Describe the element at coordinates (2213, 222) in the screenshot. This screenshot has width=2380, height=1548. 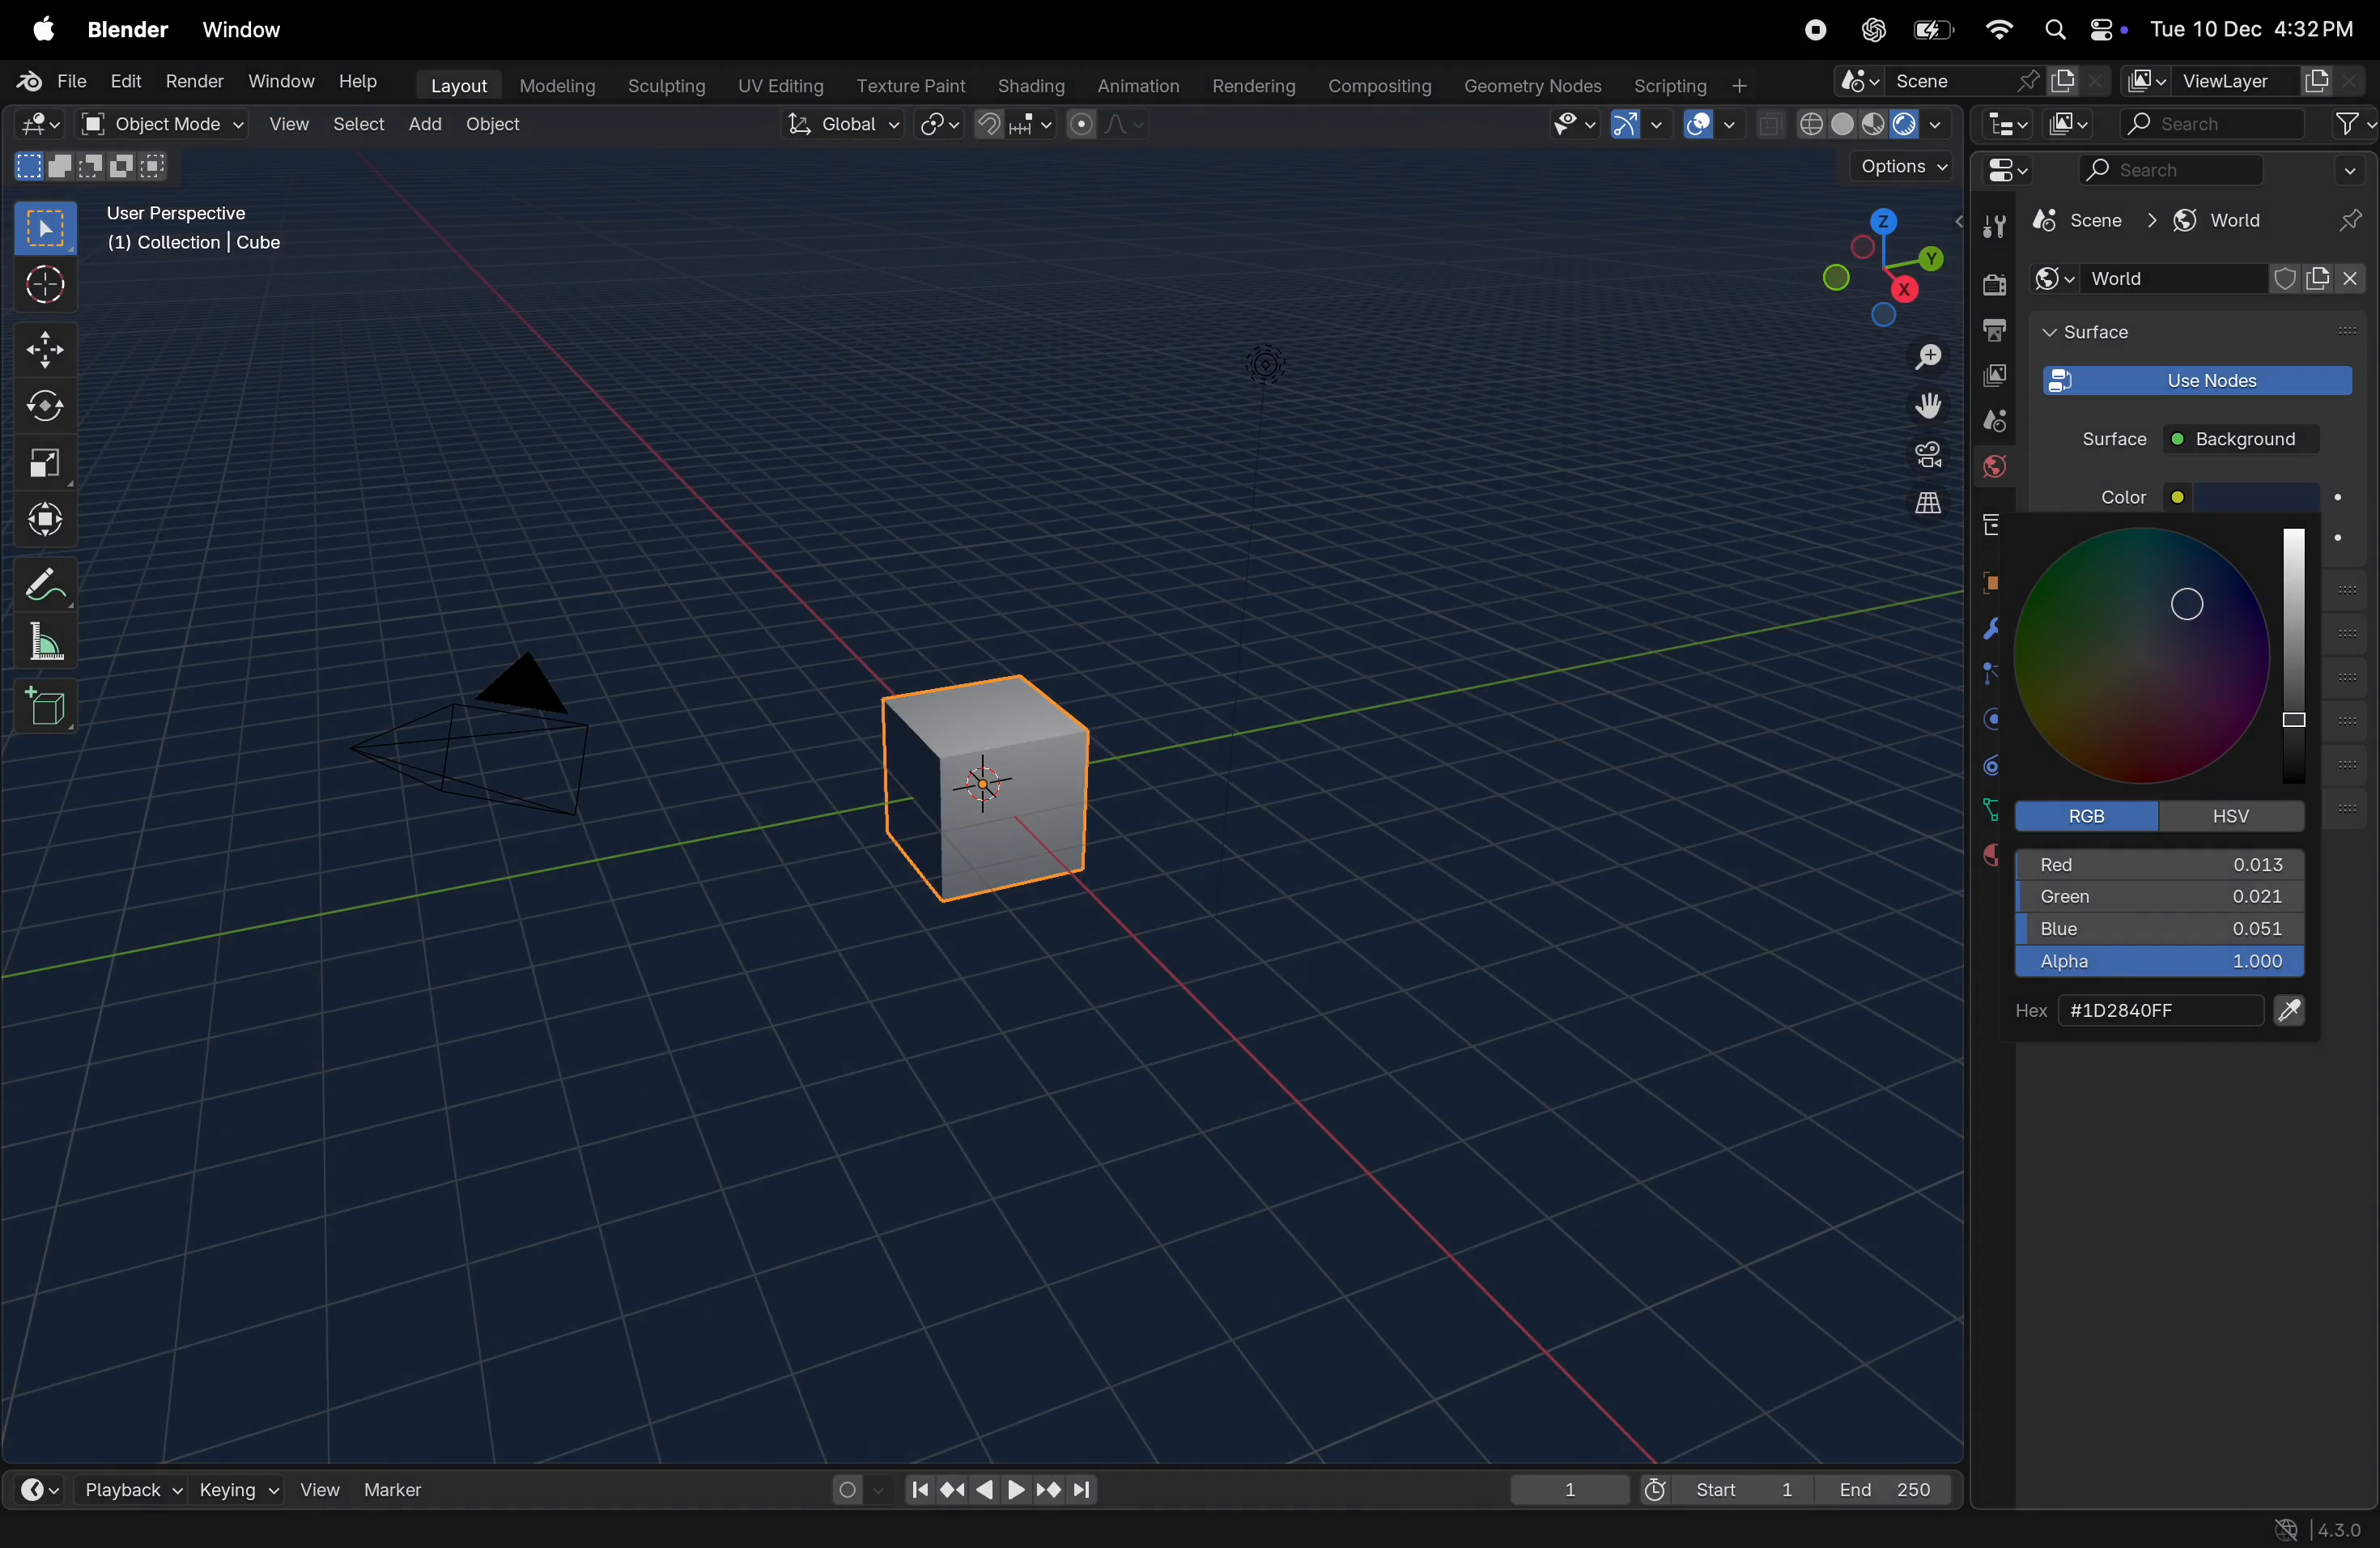
I see `> & World` at that location.